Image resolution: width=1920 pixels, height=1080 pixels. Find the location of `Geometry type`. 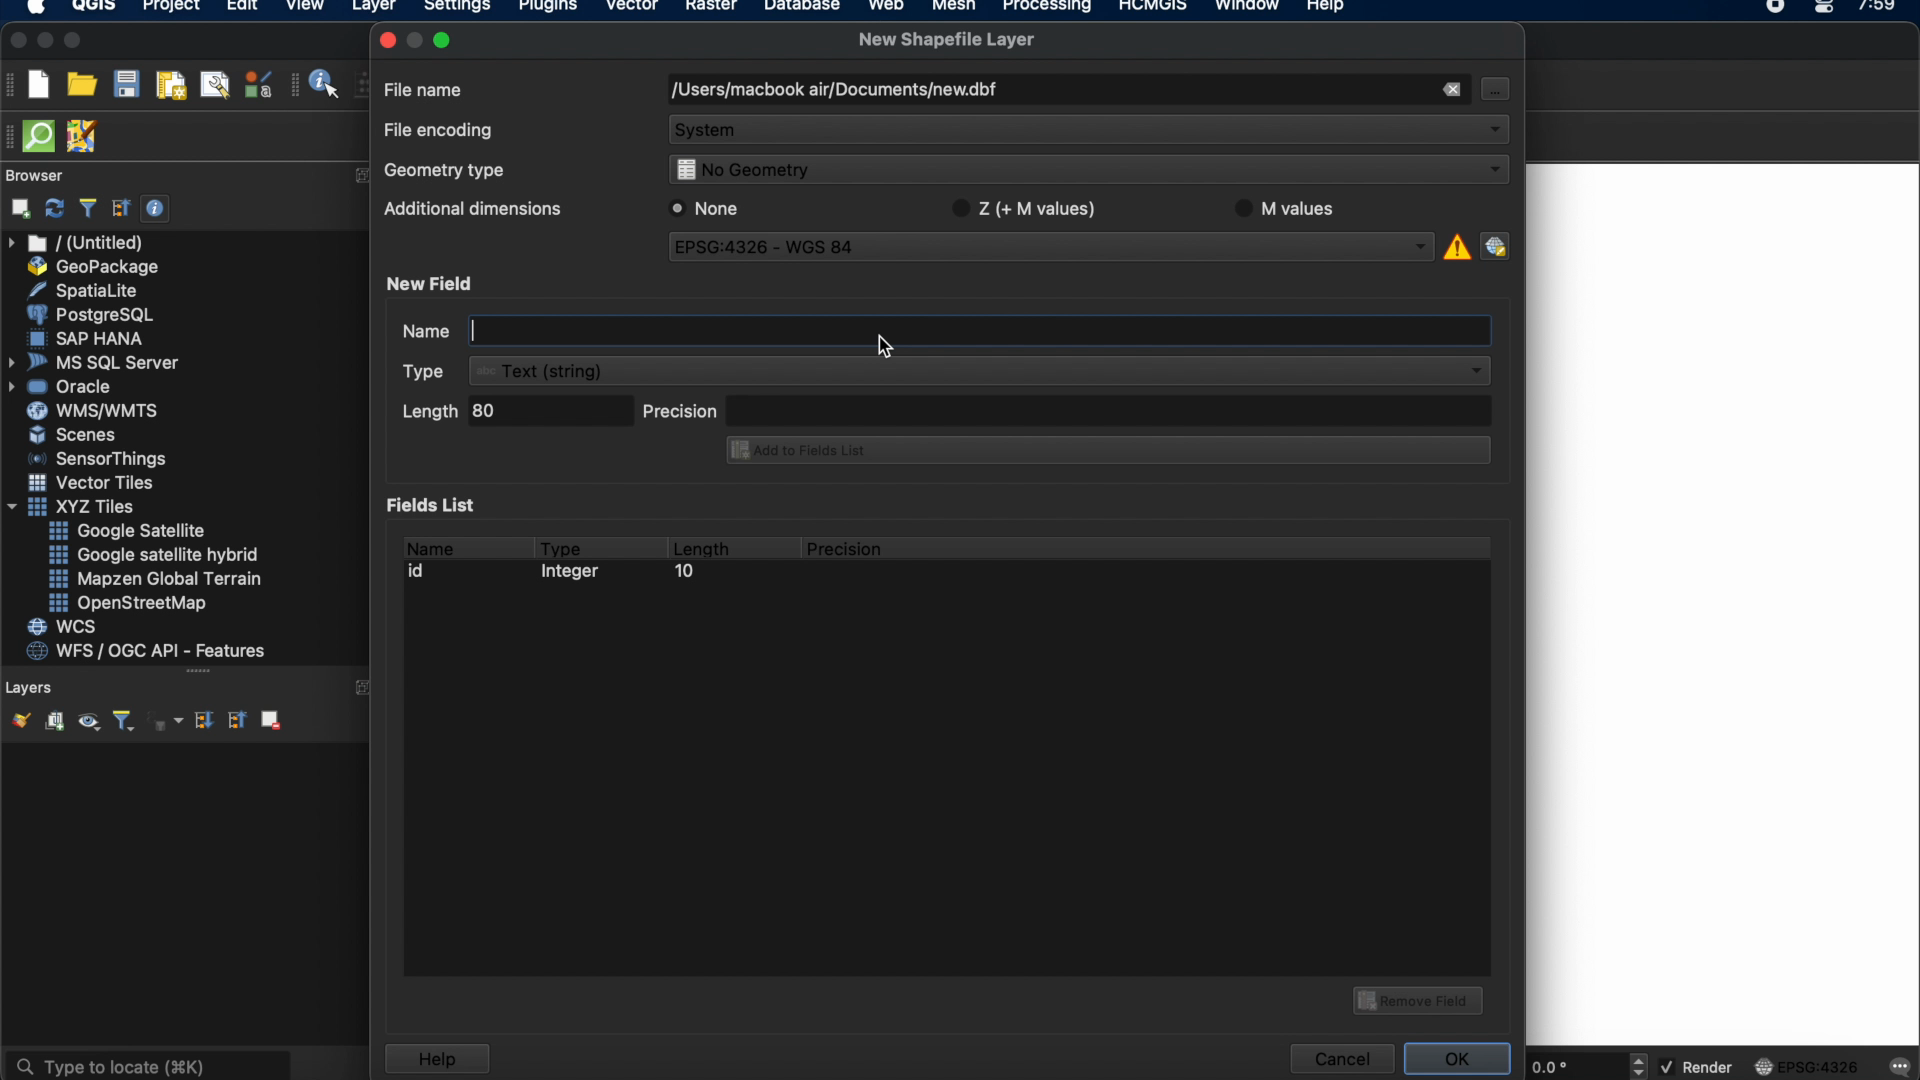

Geometry type is located at coordinates (451, 173).